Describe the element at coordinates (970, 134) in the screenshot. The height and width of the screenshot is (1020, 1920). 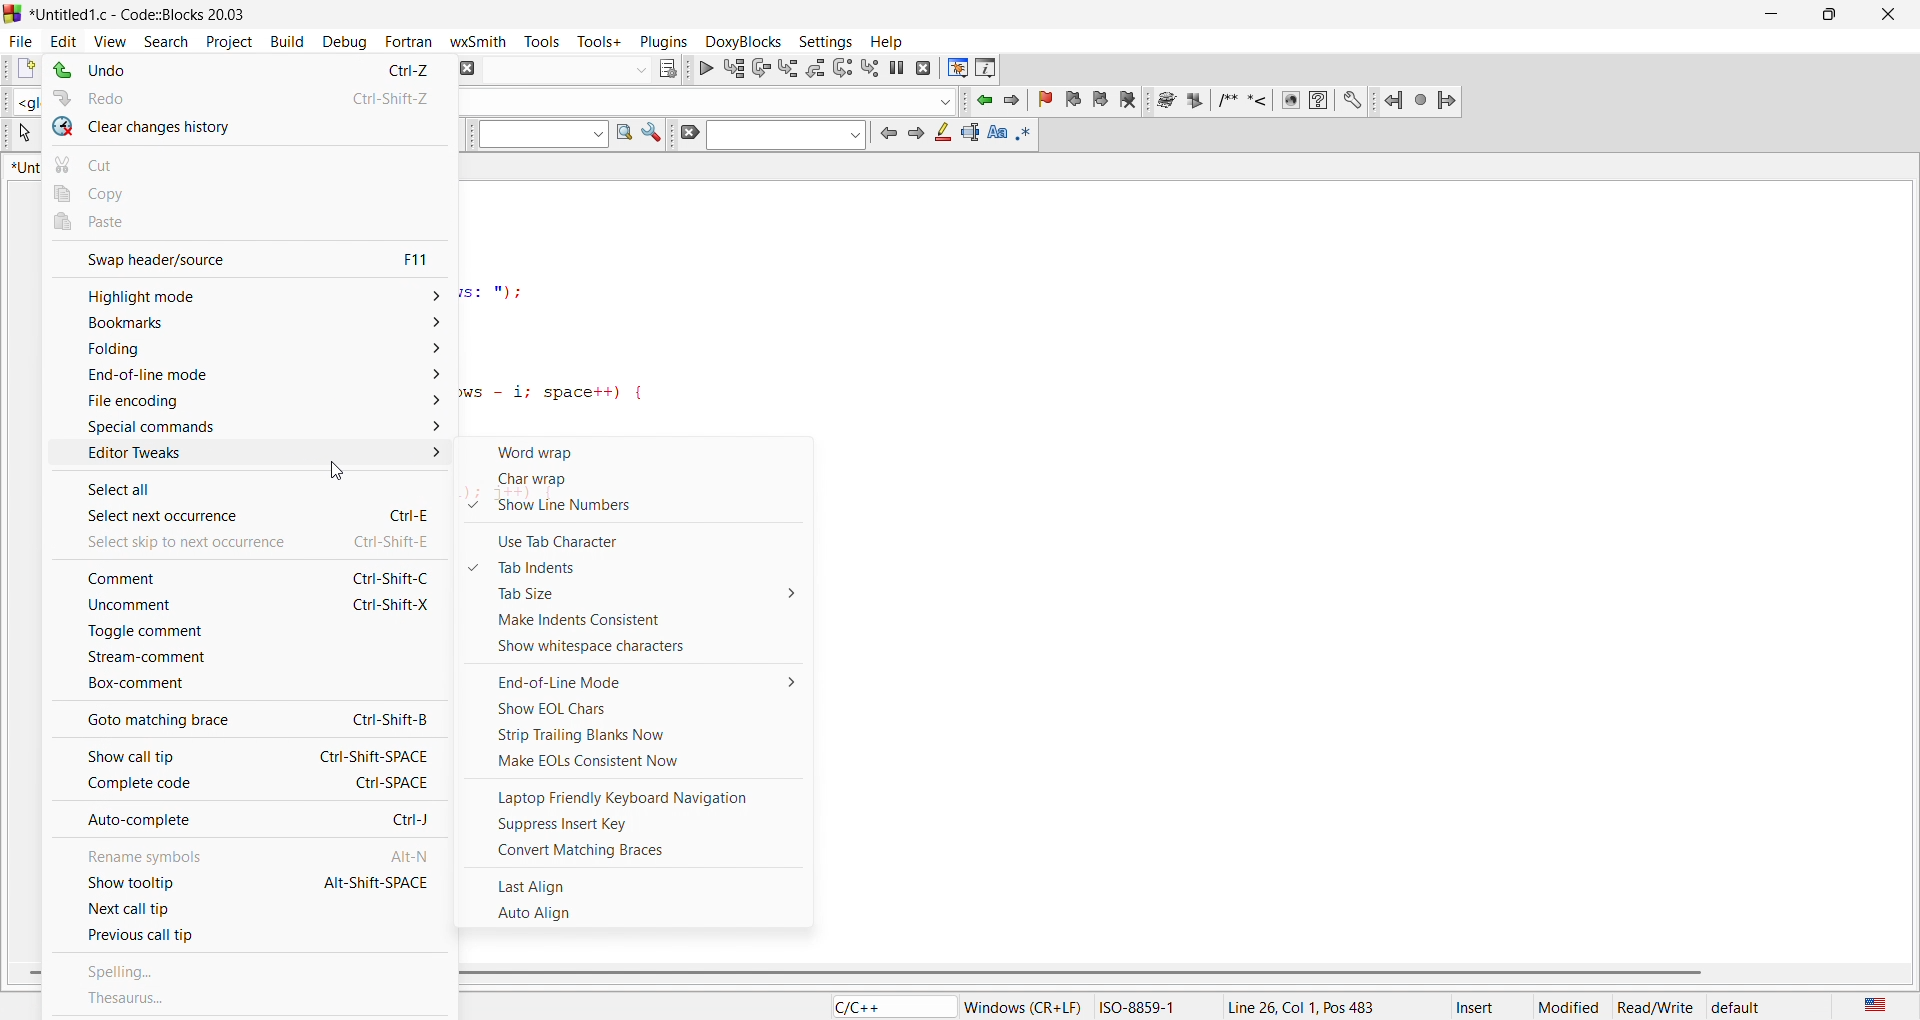
I see `icon` at that location.